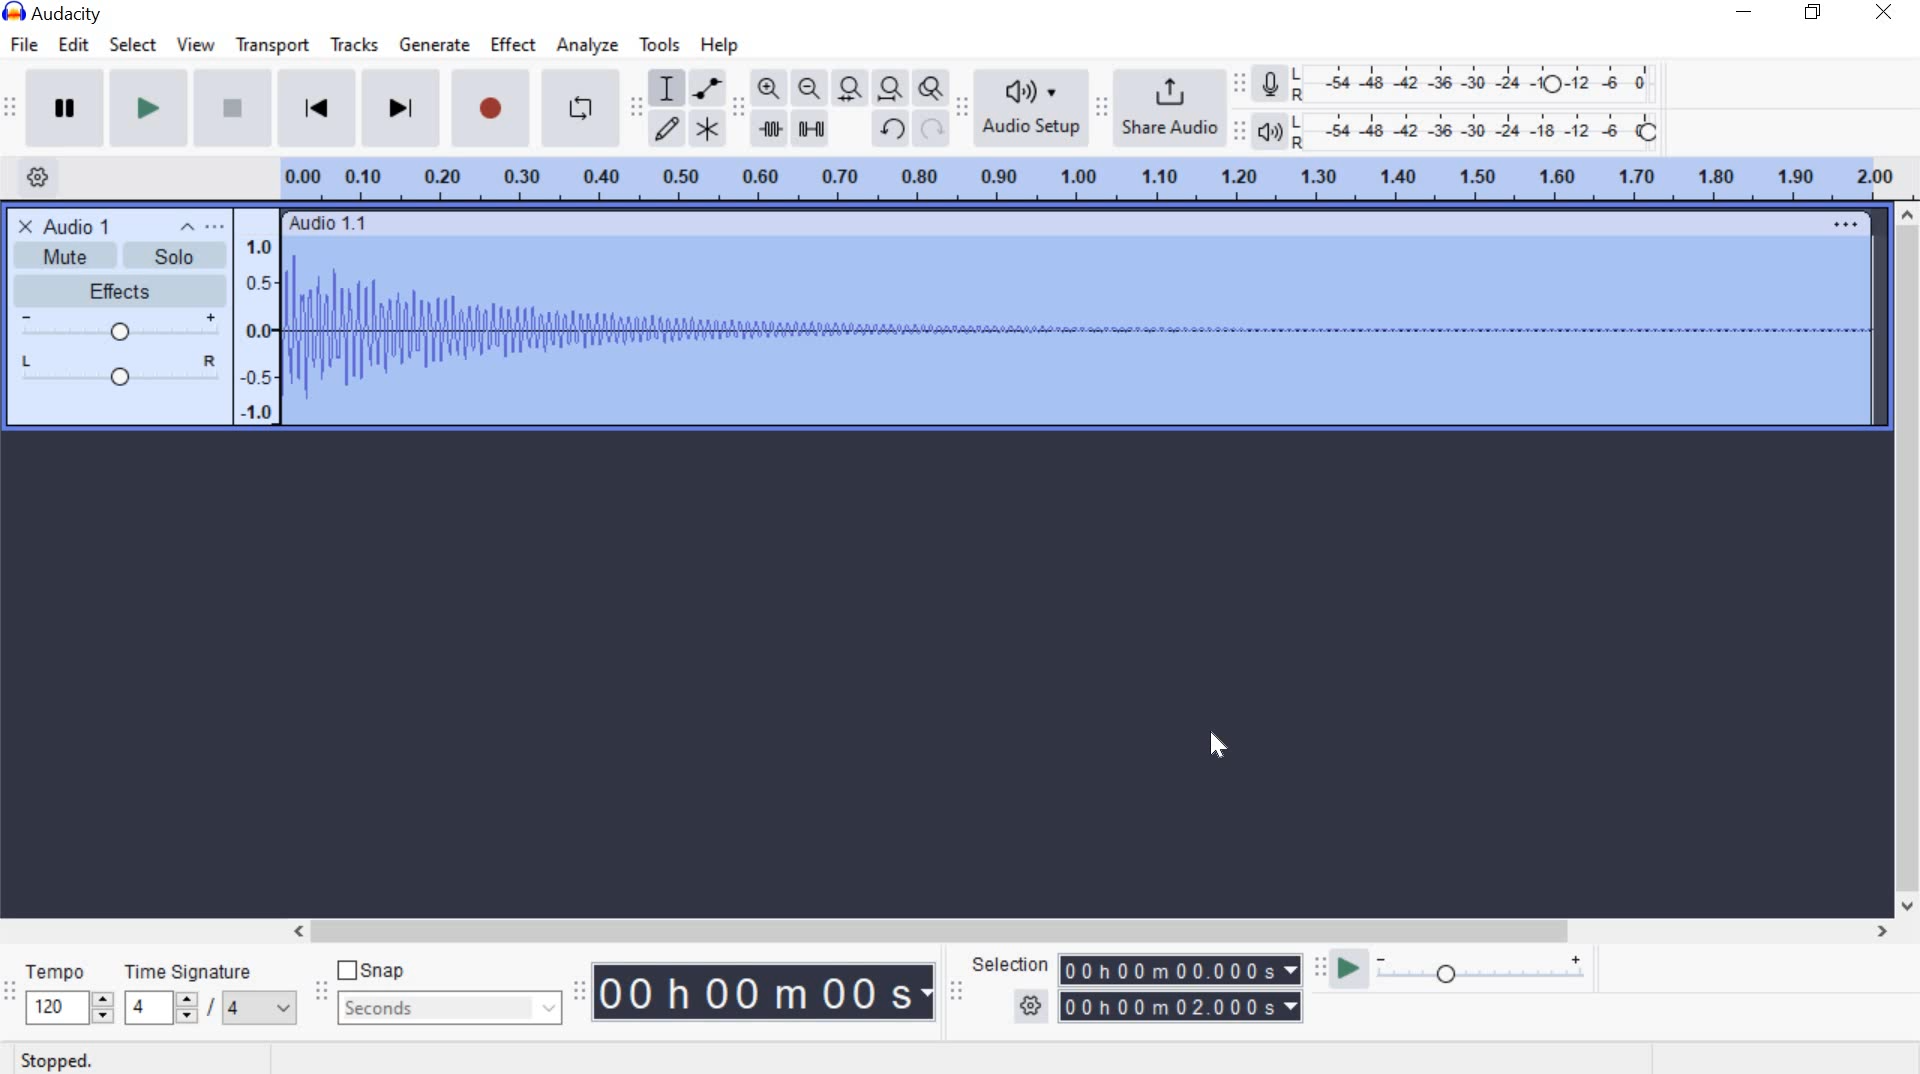 This screenshot has height=1074, width=1920. What do you see at coordinates (930, 127) in the screenshot?
I see `redo` at bounding box center [930, 127].